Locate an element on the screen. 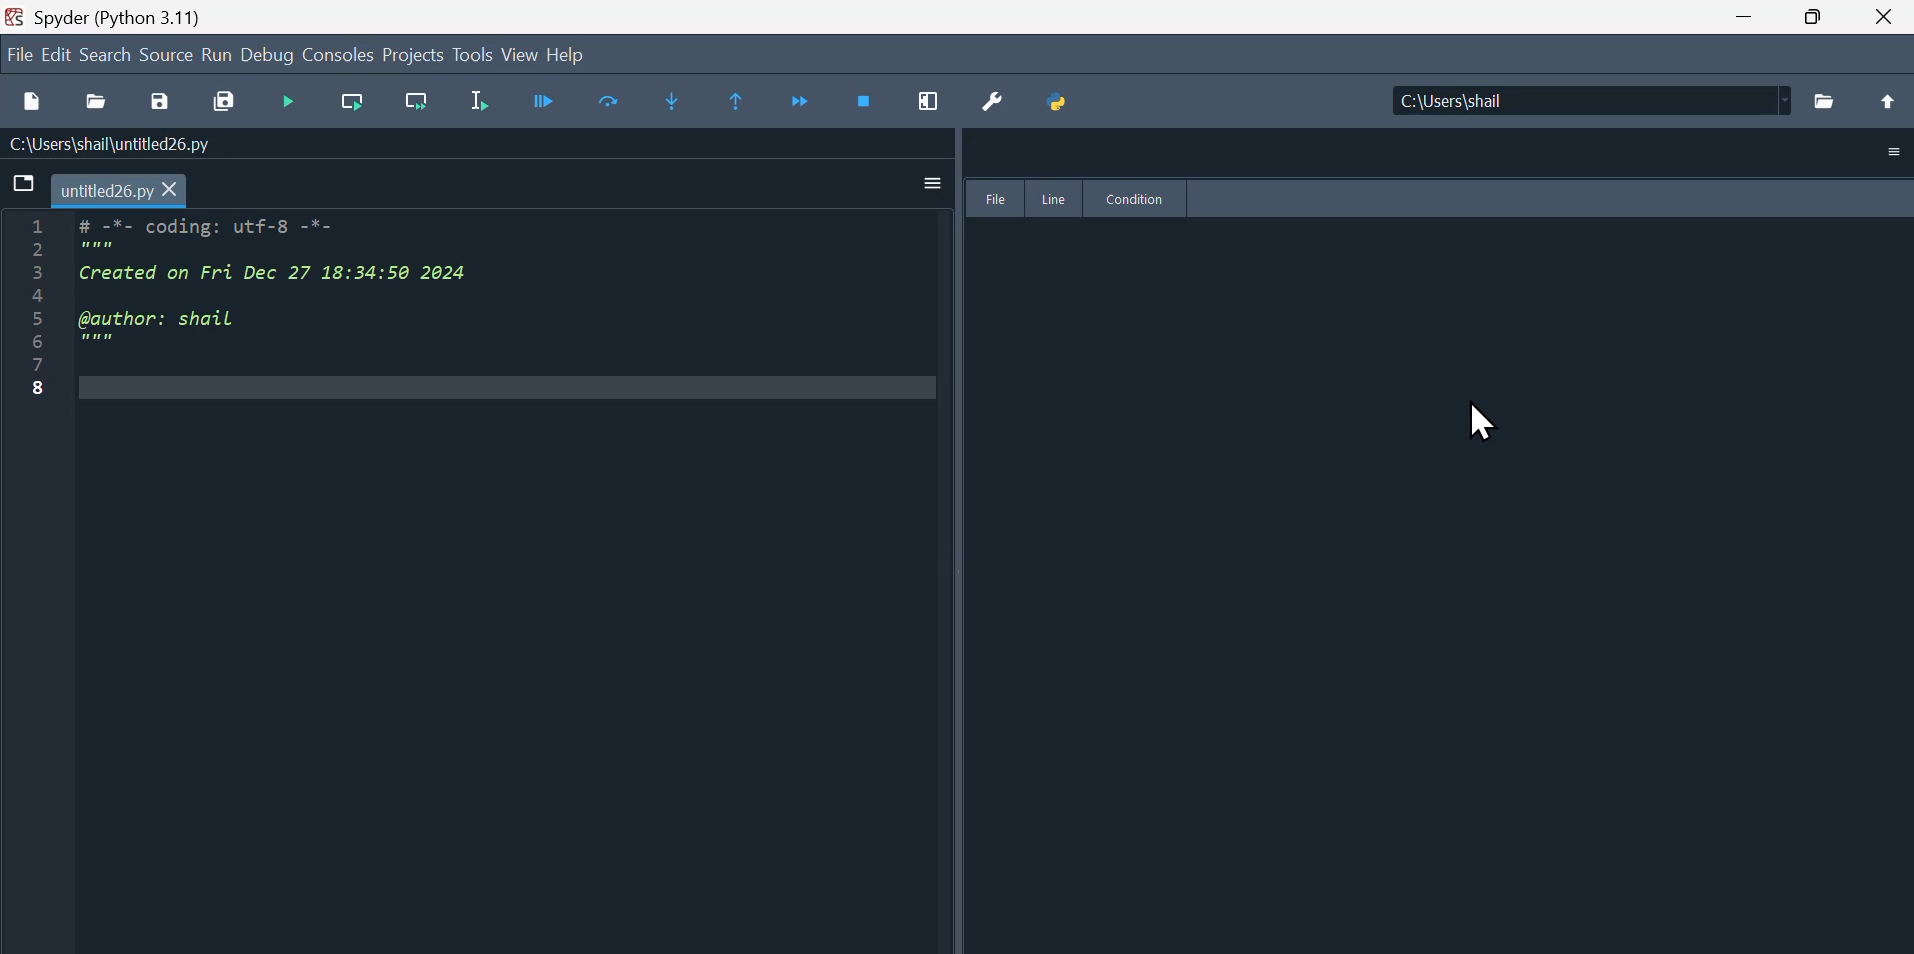  Run current line and go to the next one is located at coordinates (422, 102).